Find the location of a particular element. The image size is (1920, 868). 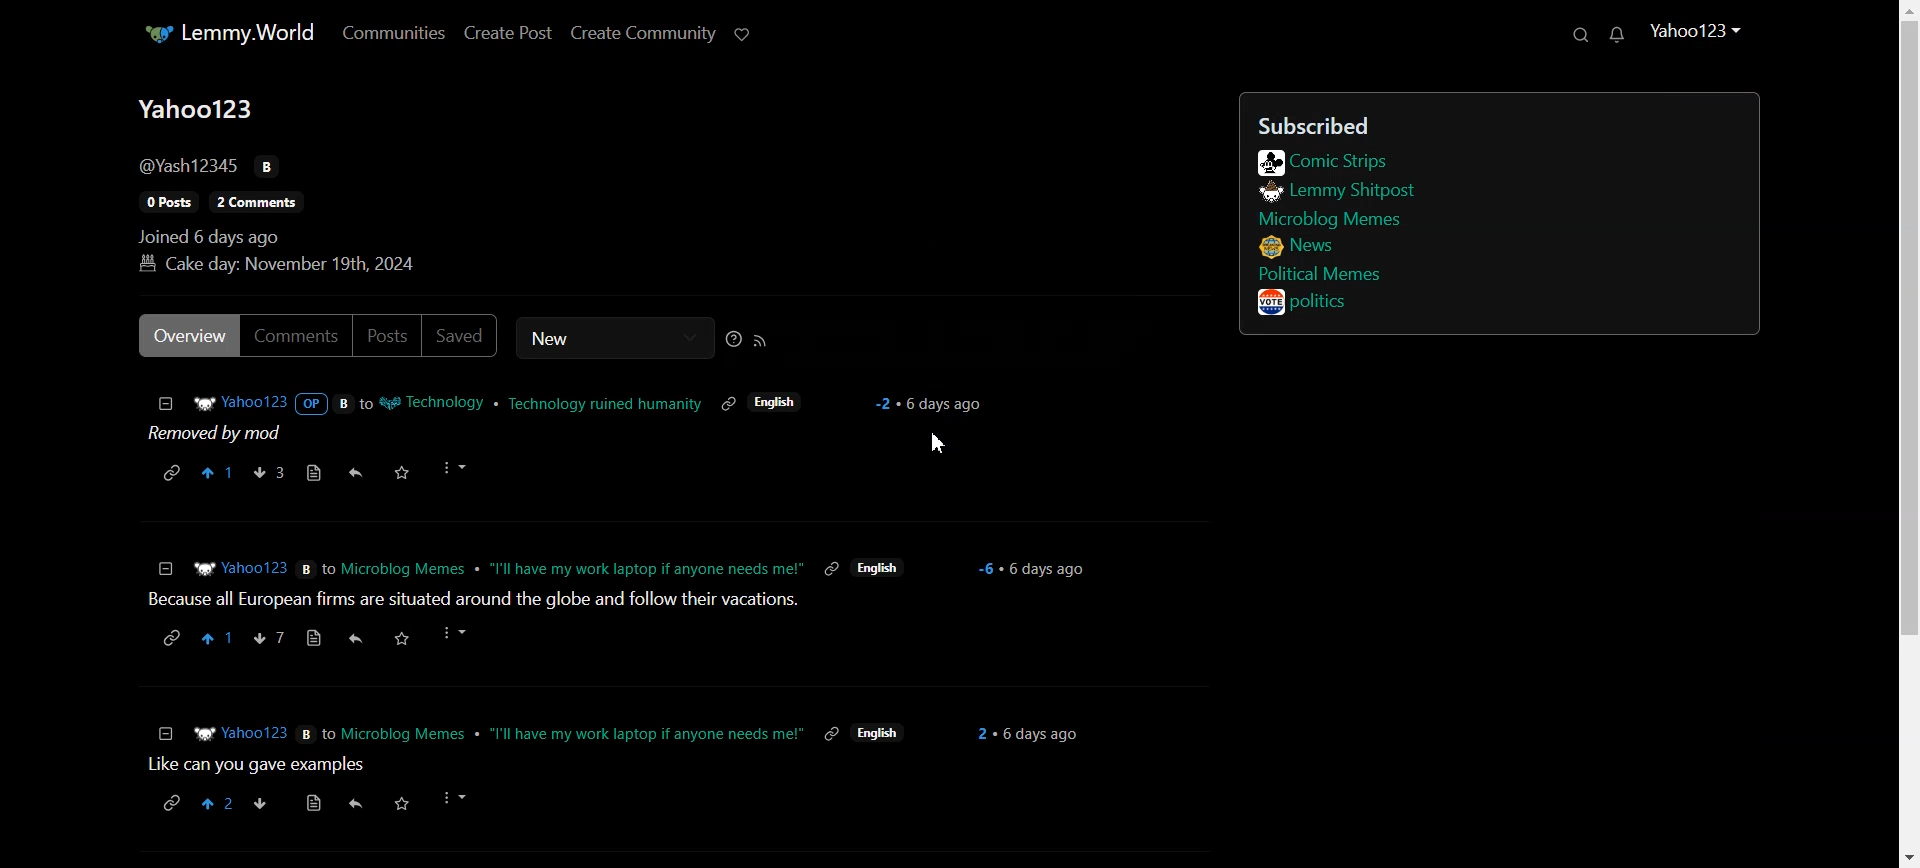

save is located at coordinates (399, 802).